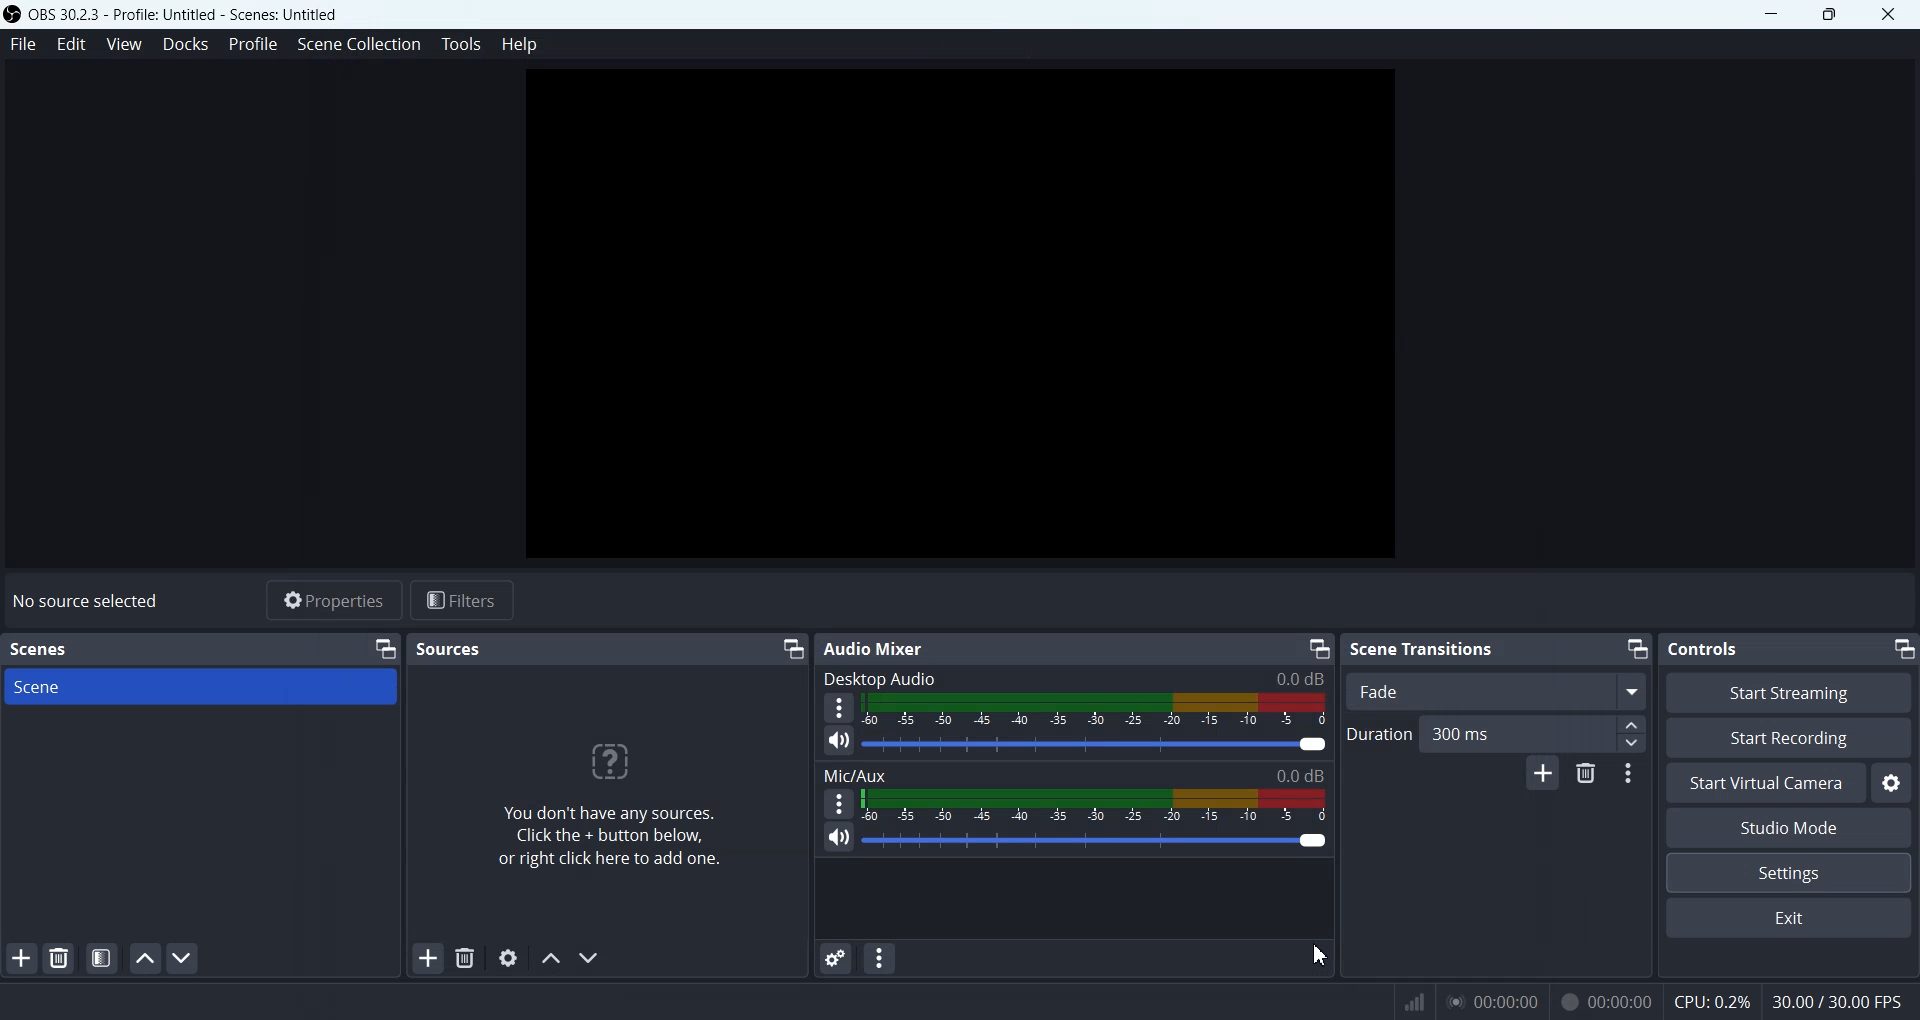 This screenshot has height=1020, width=1920. I want to click on No source selected, so click(91, 603).